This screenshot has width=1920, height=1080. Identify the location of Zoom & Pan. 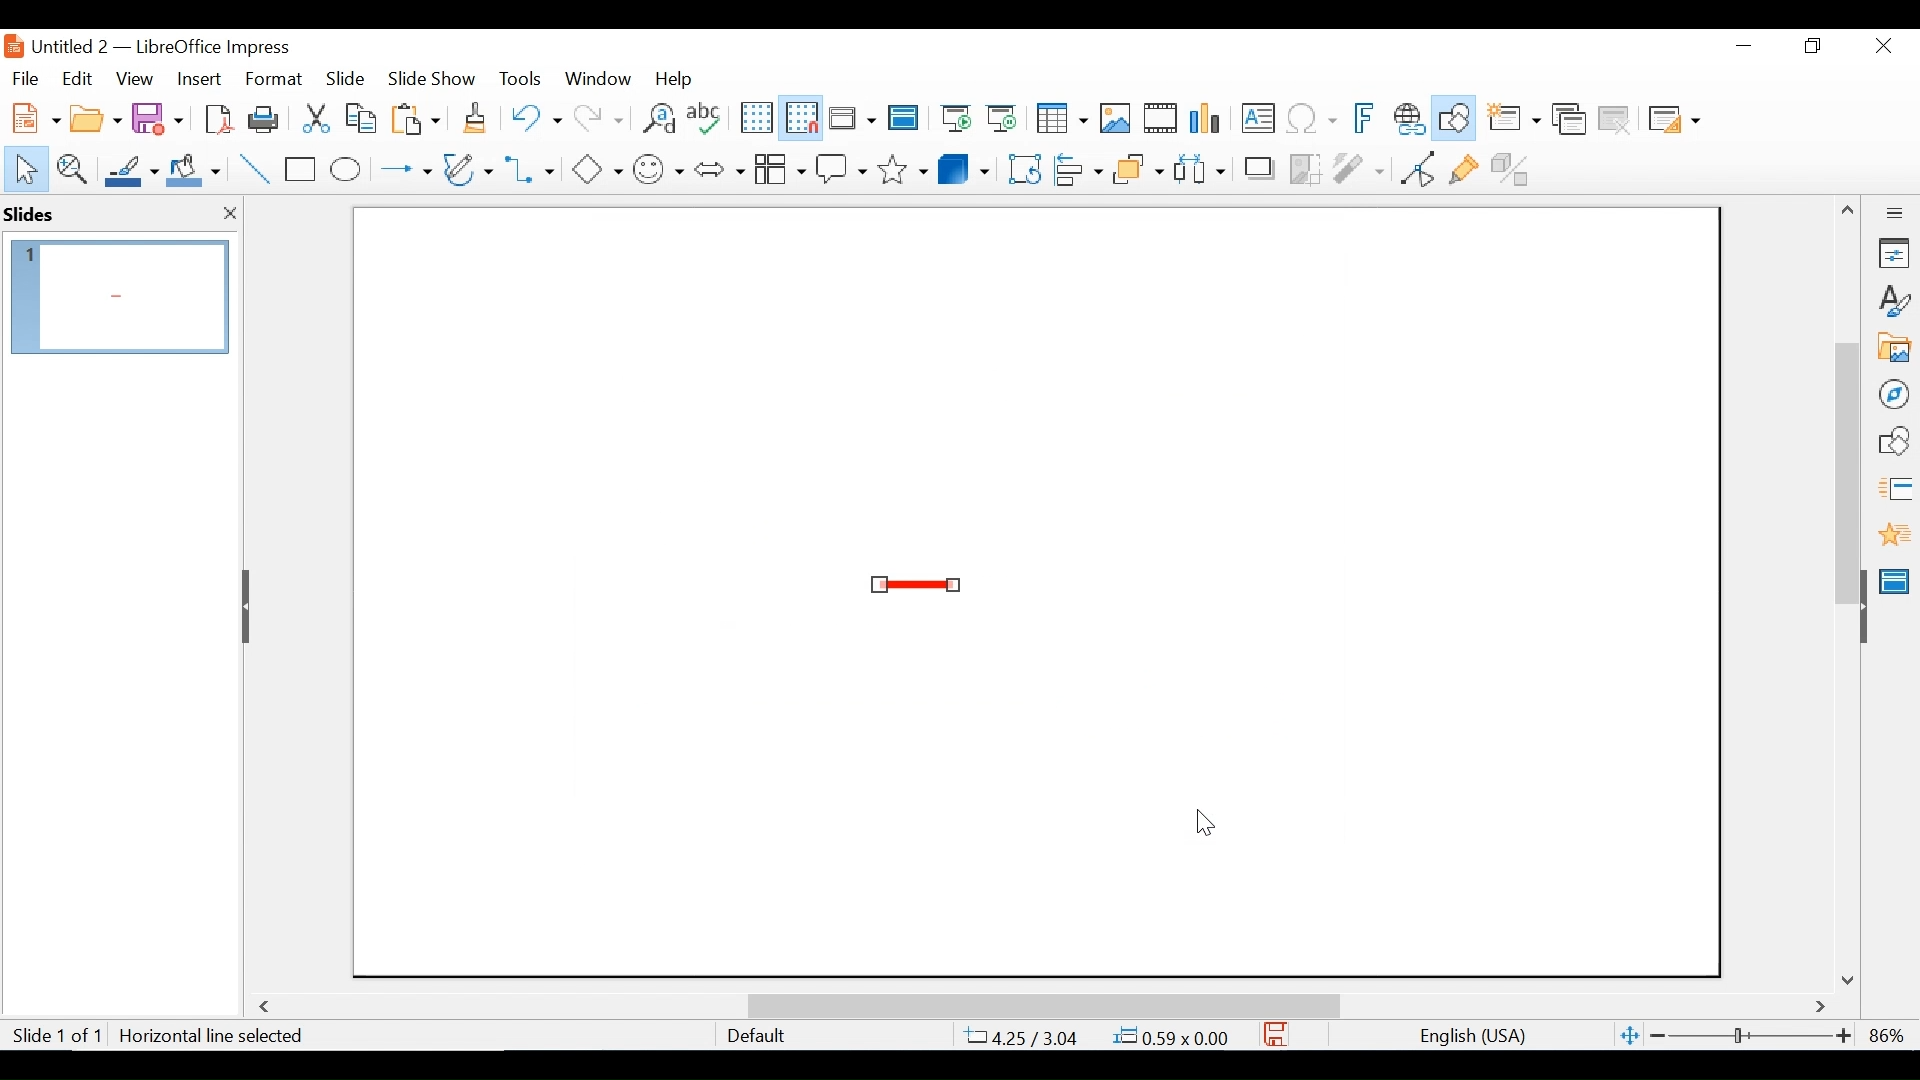
(71, 167).